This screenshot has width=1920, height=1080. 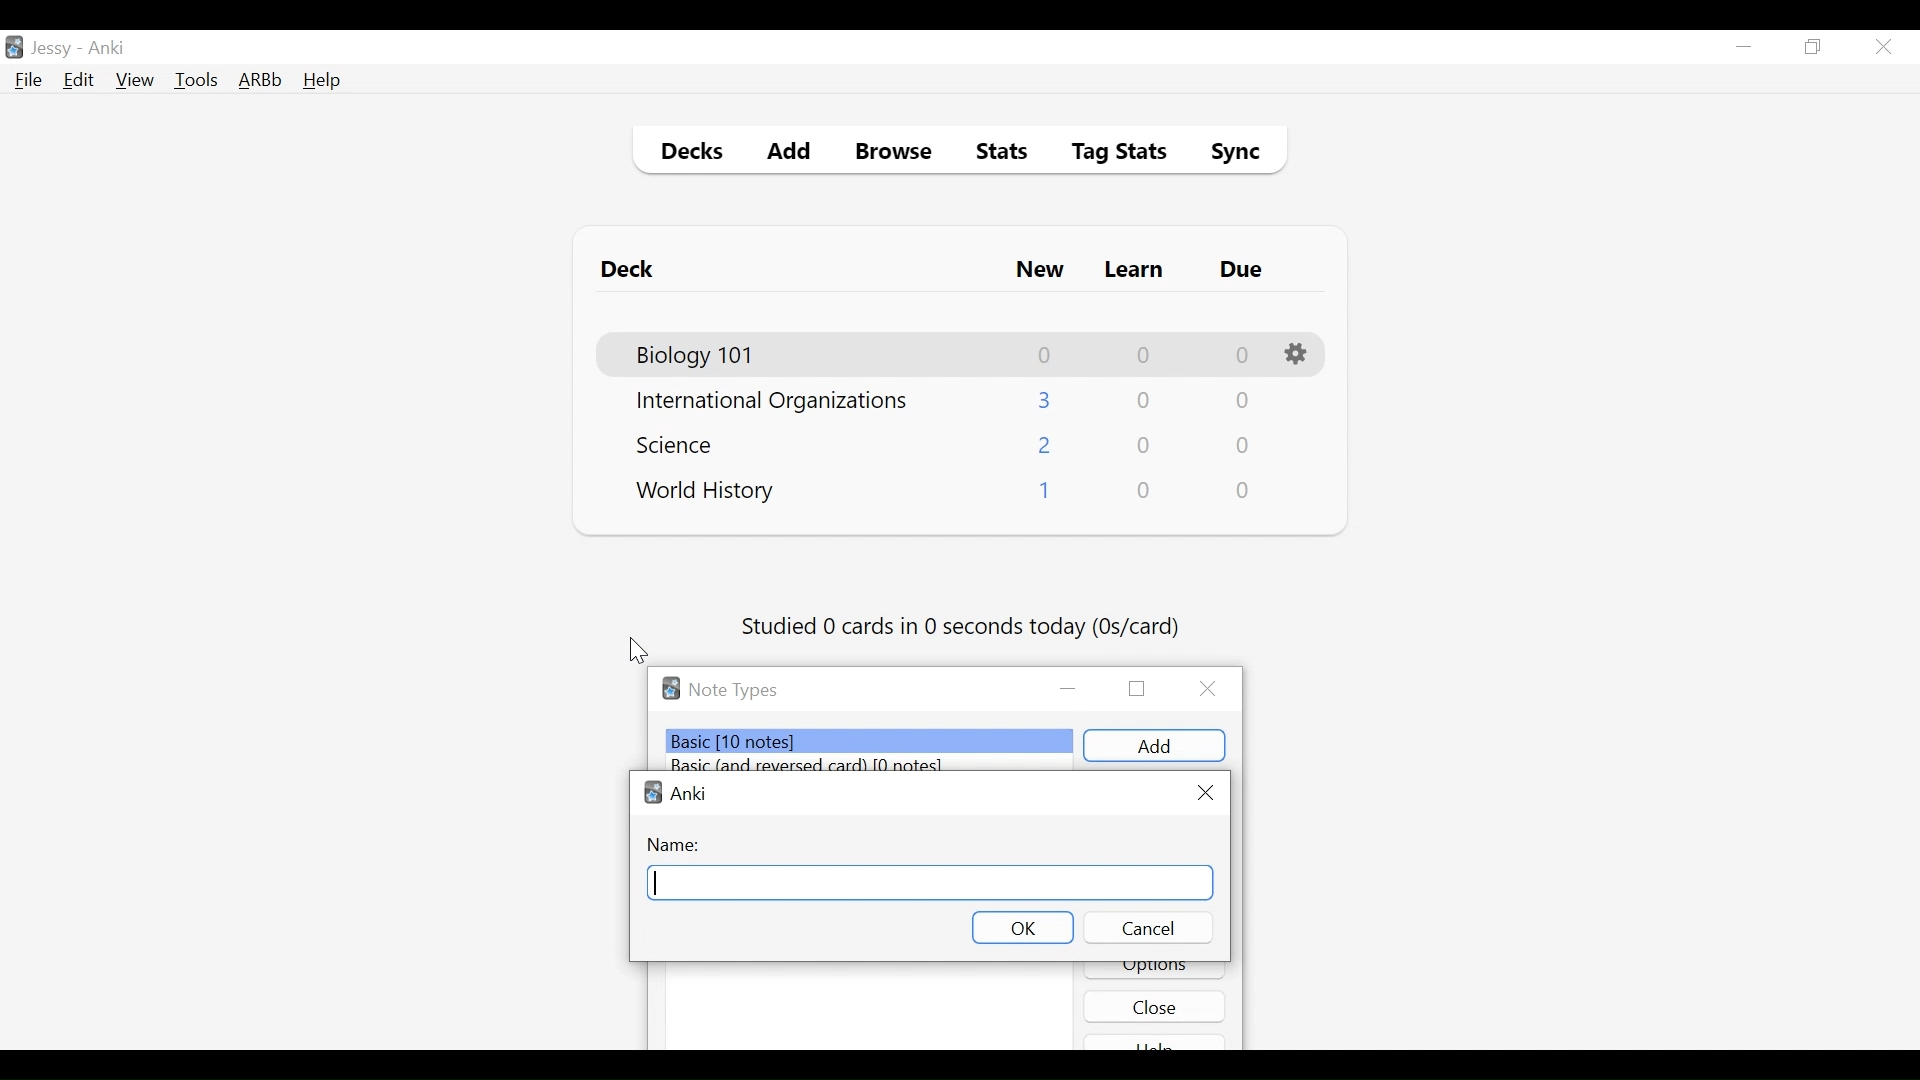 What do you see at coordinates (733, 690) in the screenshot?
I see `Note Types` at bounding box center [733, 690].